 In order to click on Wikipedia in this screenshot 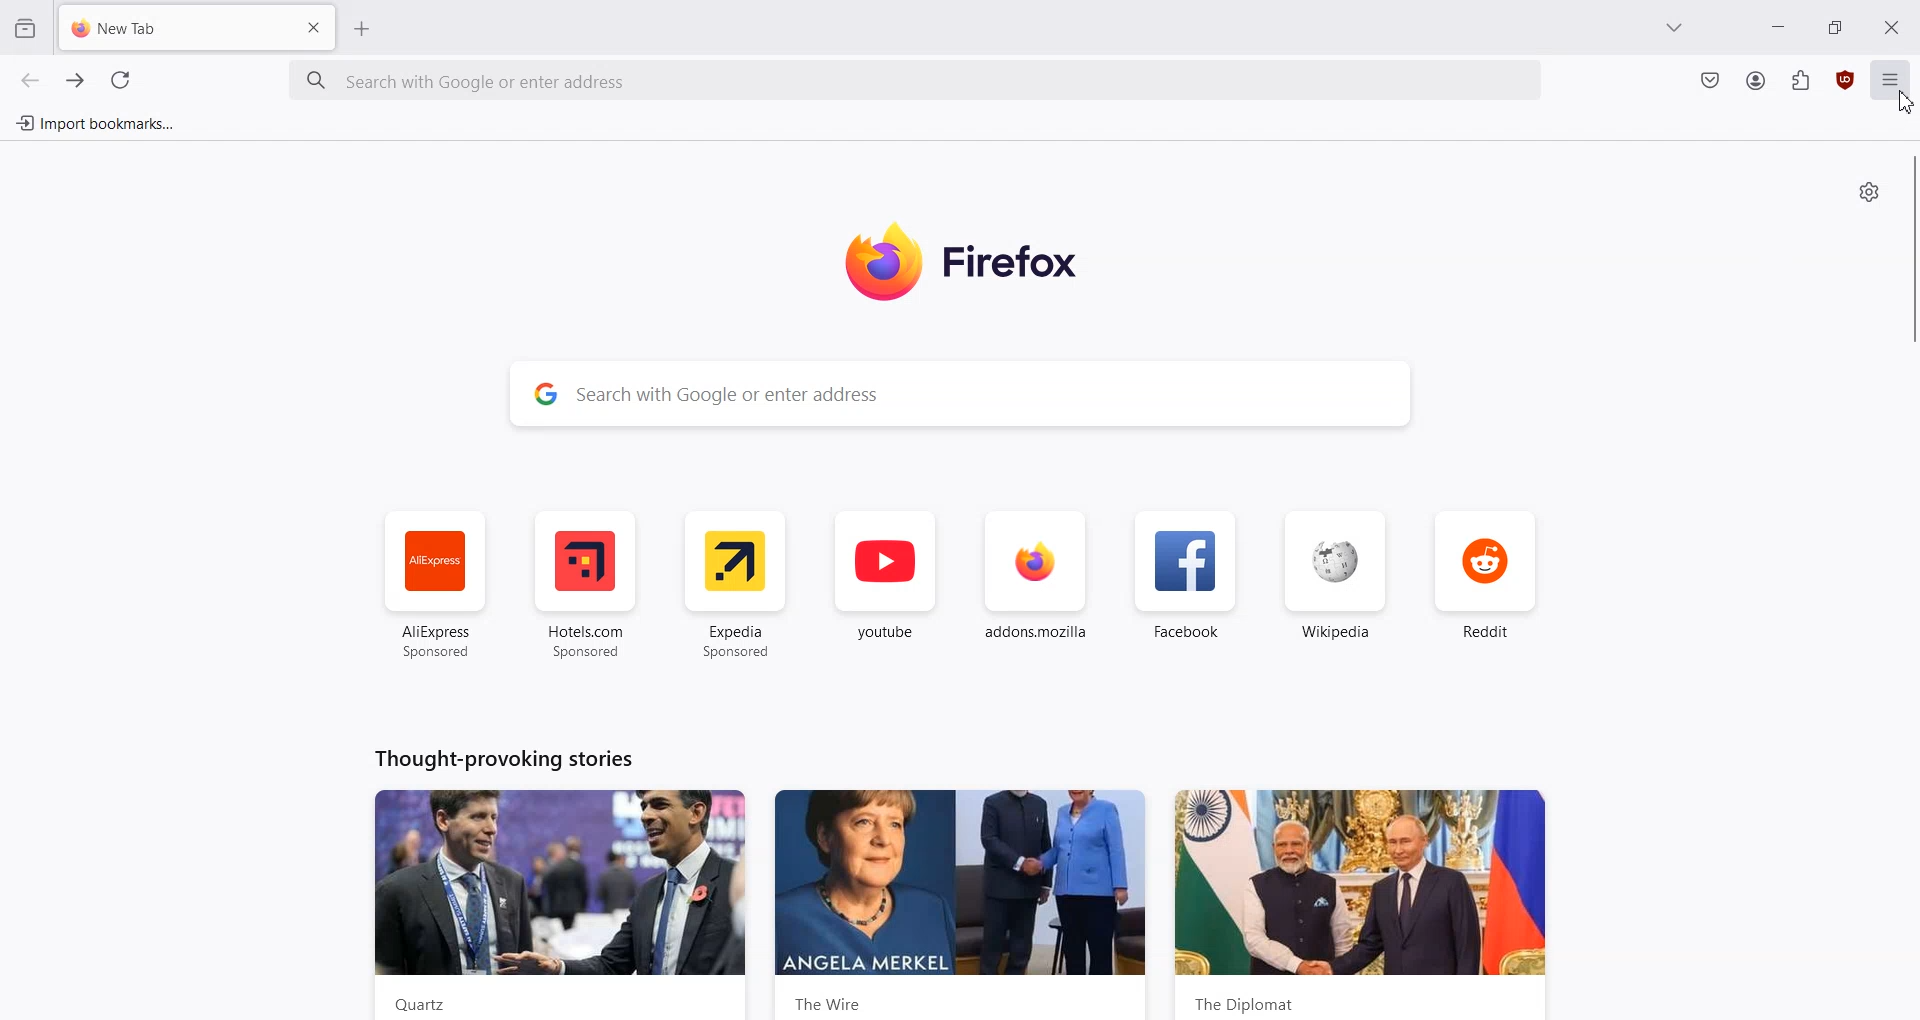, I will do `click(1336, 585)`.